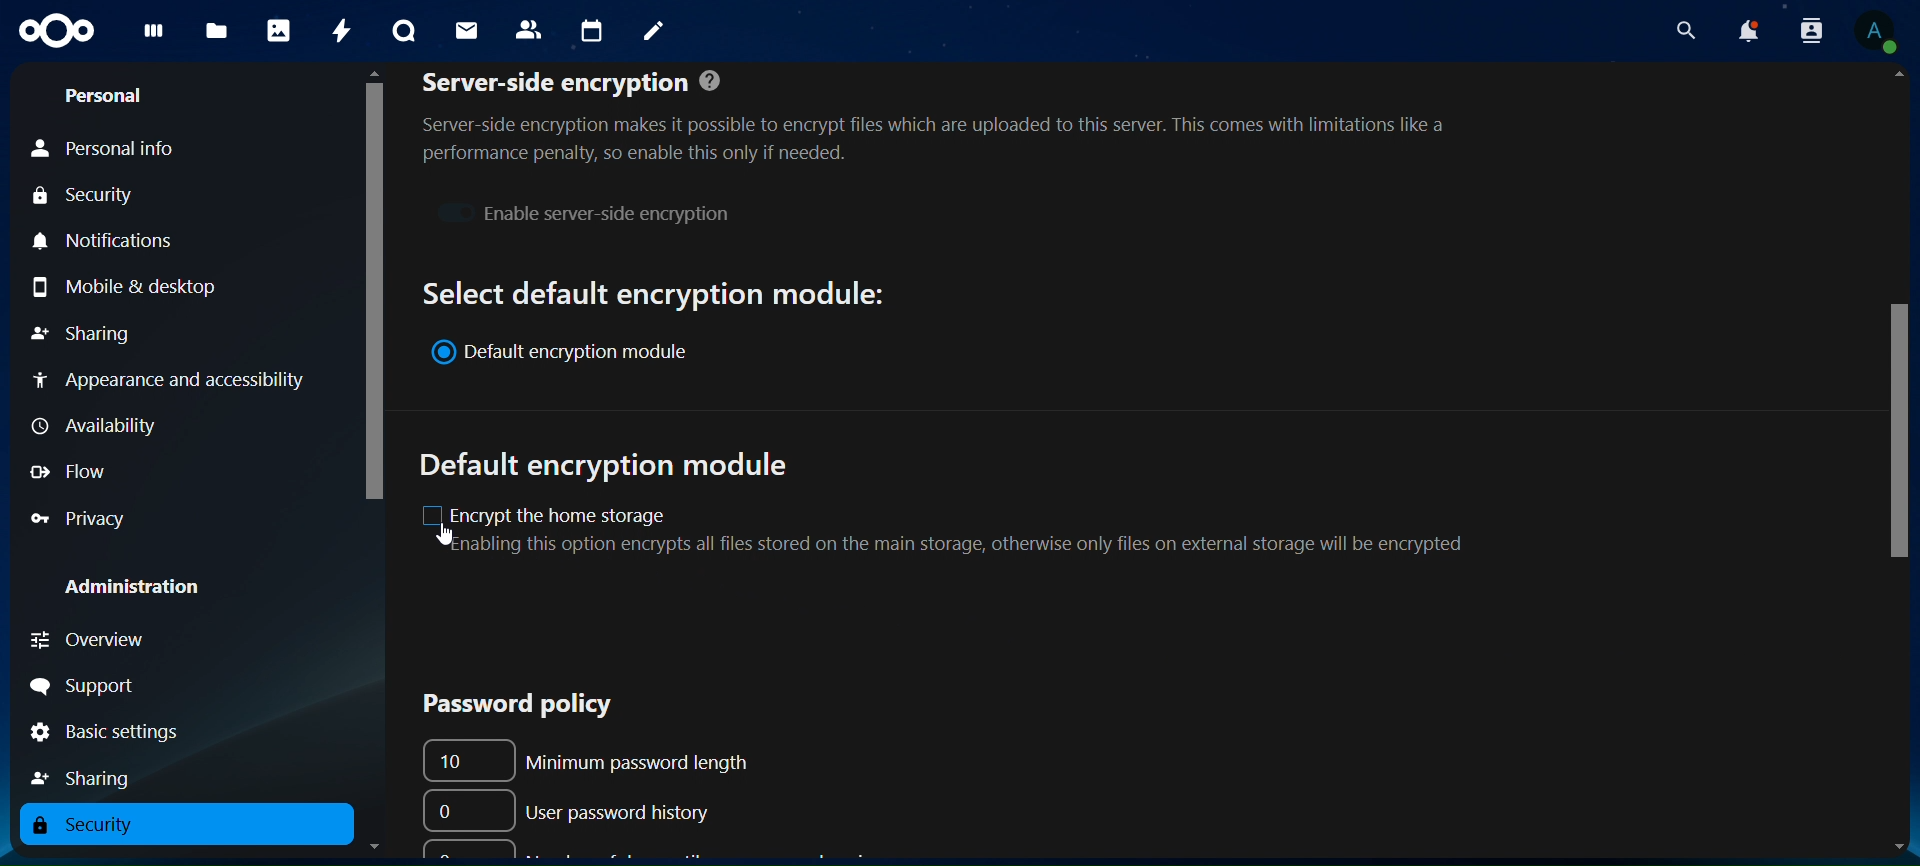  Describe the element at coordinates (89, 775) in the screenshot. I see `haring` at that location.